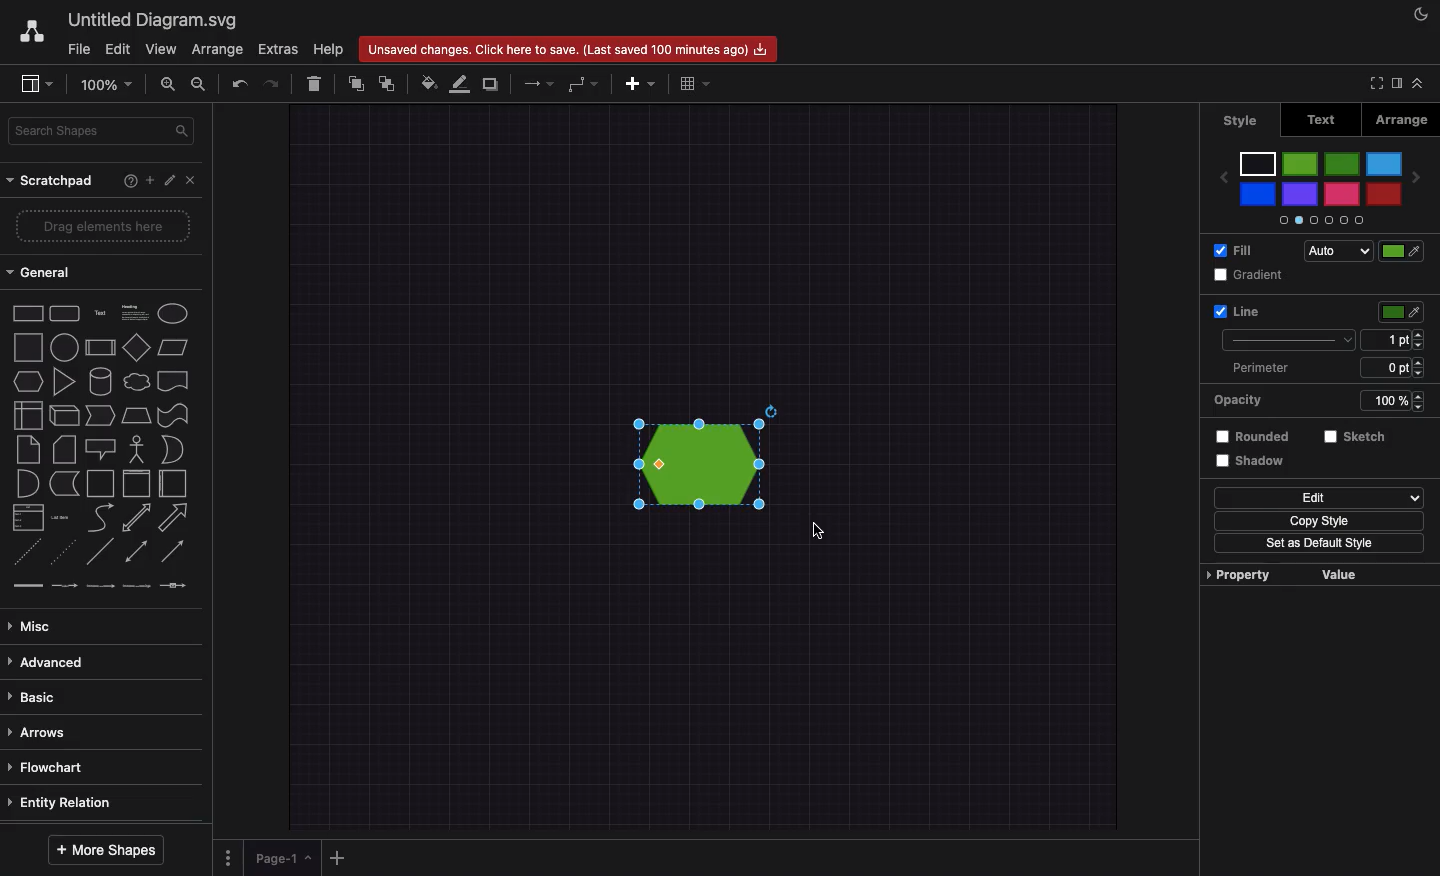 The image size is (1440, 876). I want to click on To the back, so click(387, 83).